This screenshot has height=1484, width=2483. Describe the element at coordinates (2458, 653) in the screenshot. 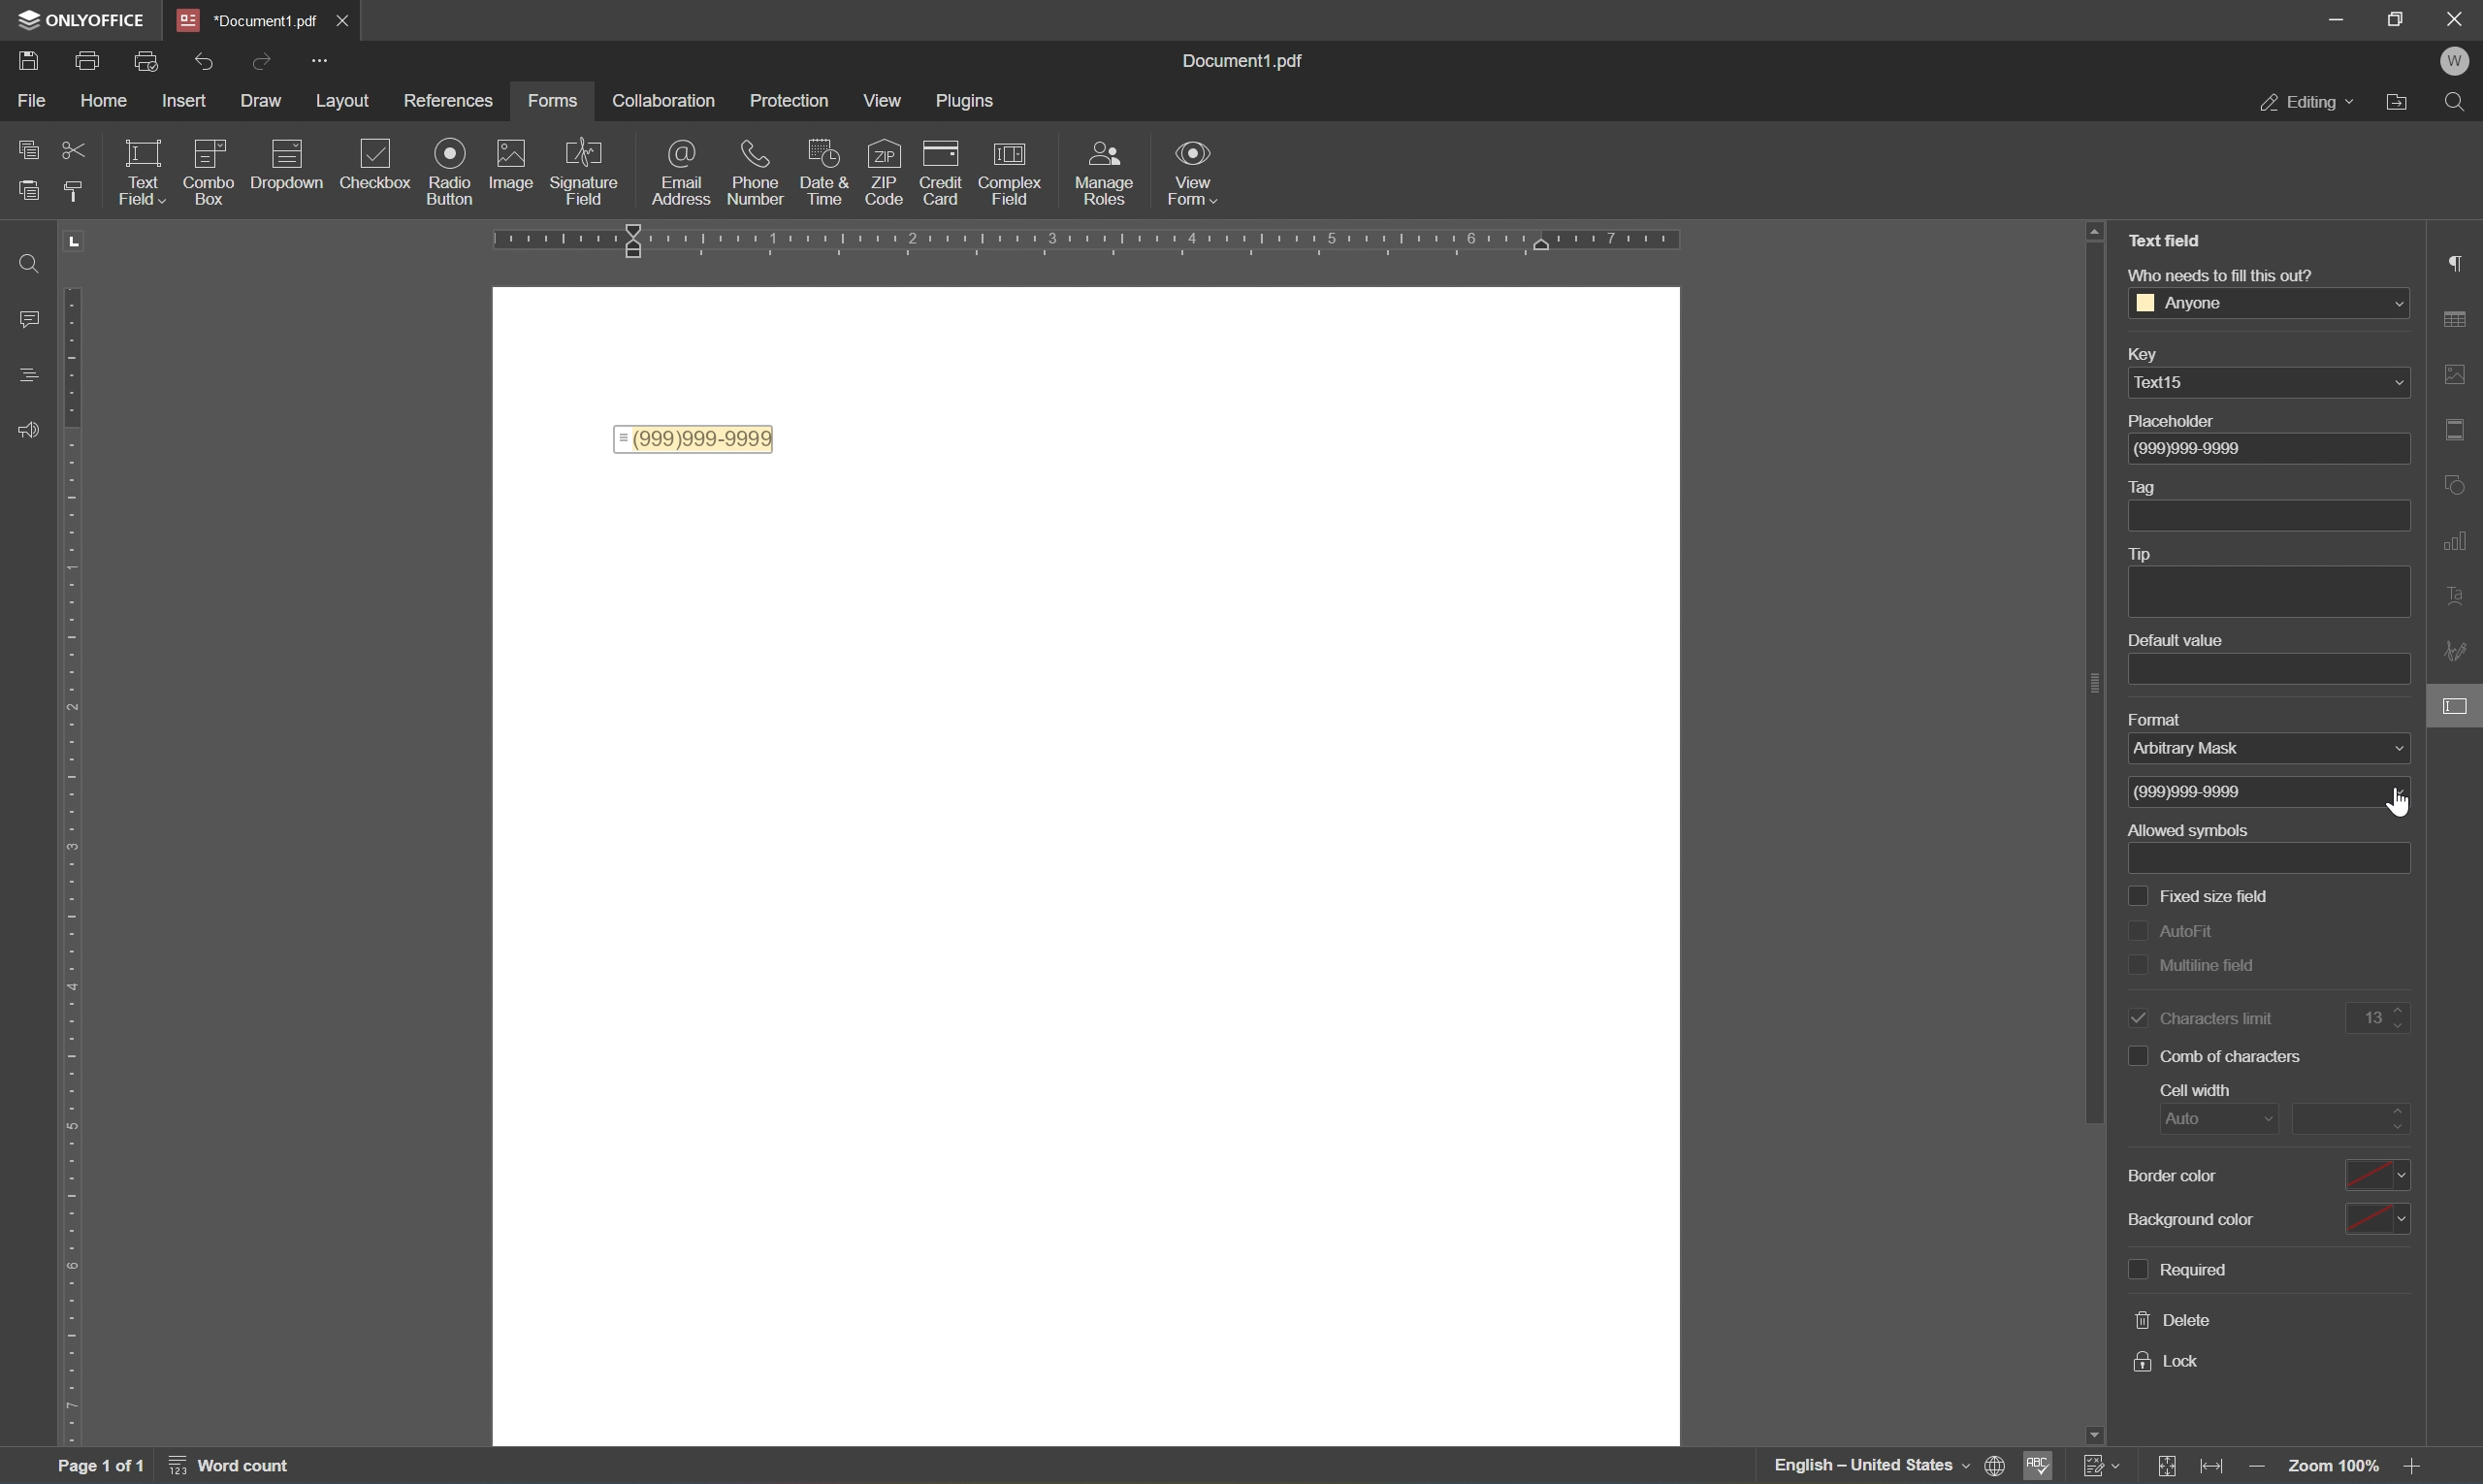

I see `signature settings` at that location.